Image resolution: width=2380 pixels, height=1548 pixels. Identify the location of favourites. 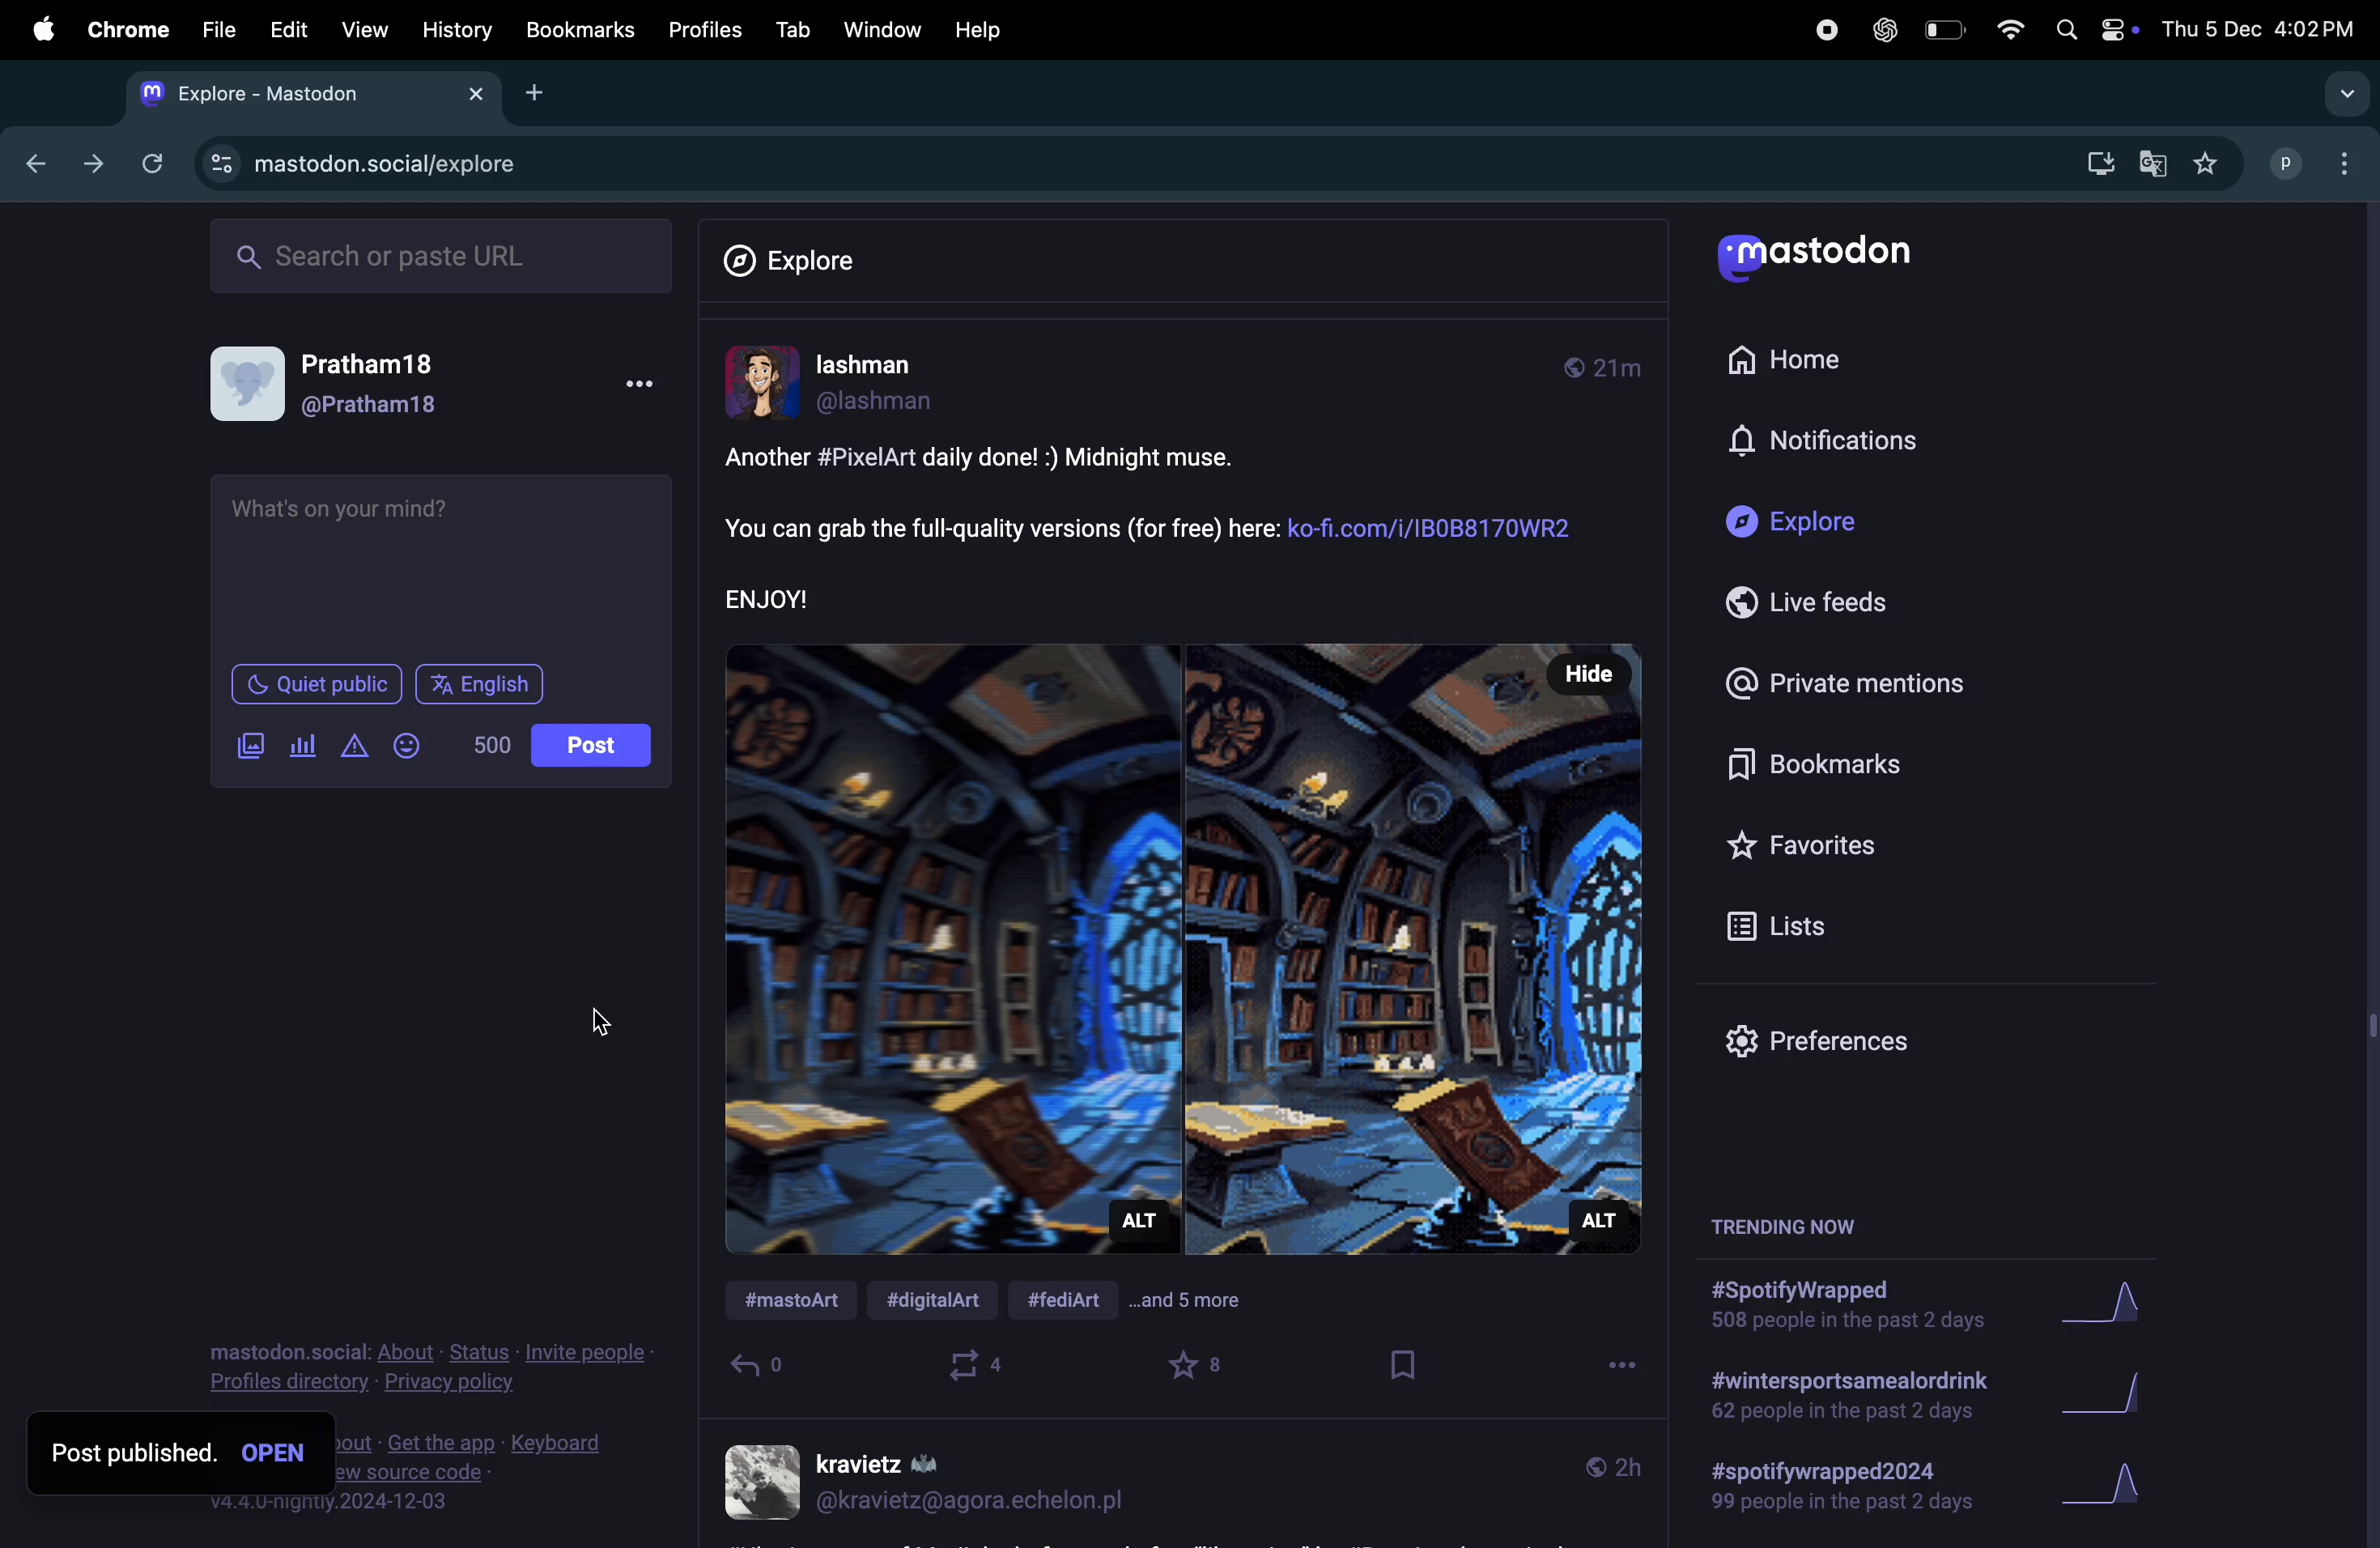
(2203, 163).